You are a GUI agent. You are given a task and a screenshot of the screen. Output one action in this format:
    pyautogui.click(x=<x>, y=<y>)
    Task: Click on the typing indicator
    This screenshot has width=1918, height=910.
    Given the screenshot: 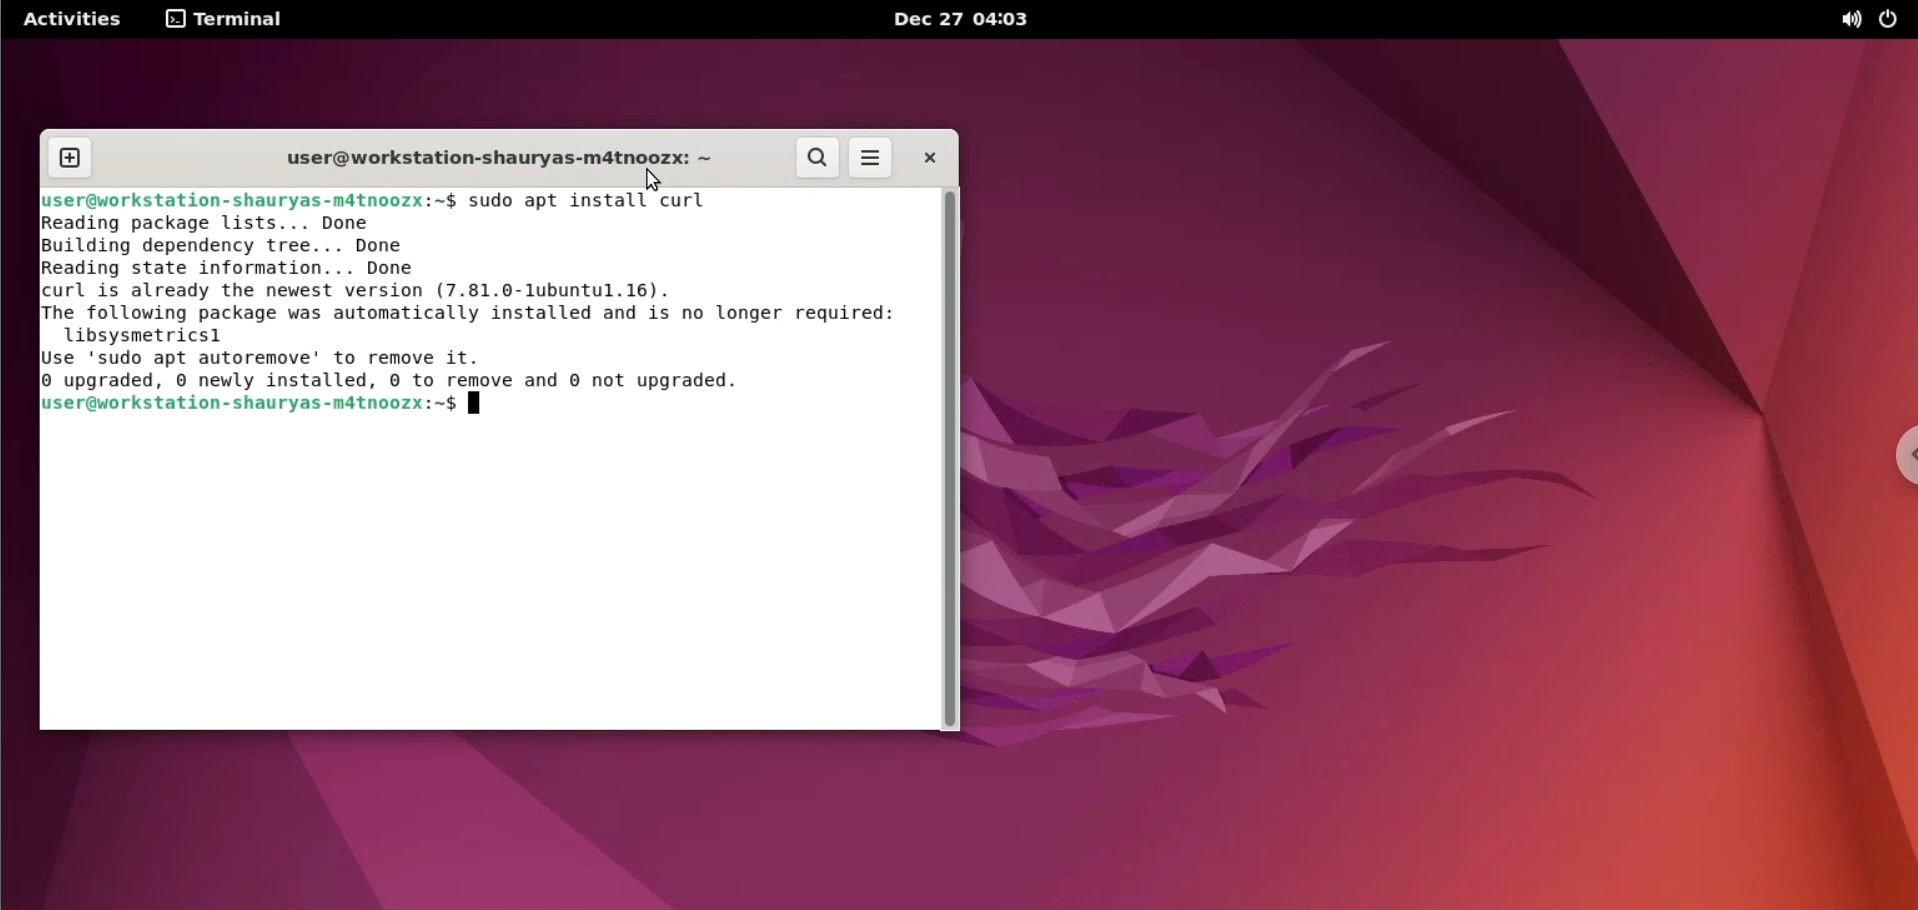 What is the action you would take?
    pyautogui.click(x=474, y=407)
    